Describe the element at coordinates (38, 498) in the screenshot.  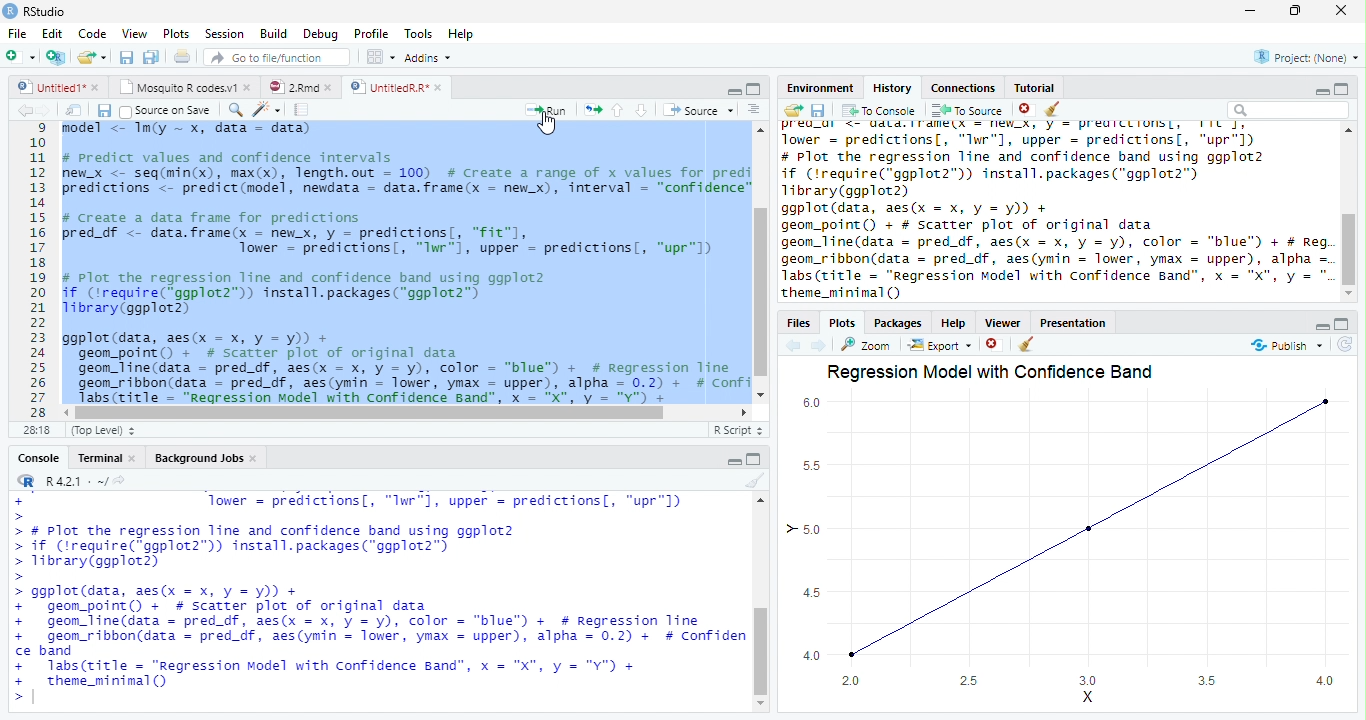
I see `Cursor` at that location.